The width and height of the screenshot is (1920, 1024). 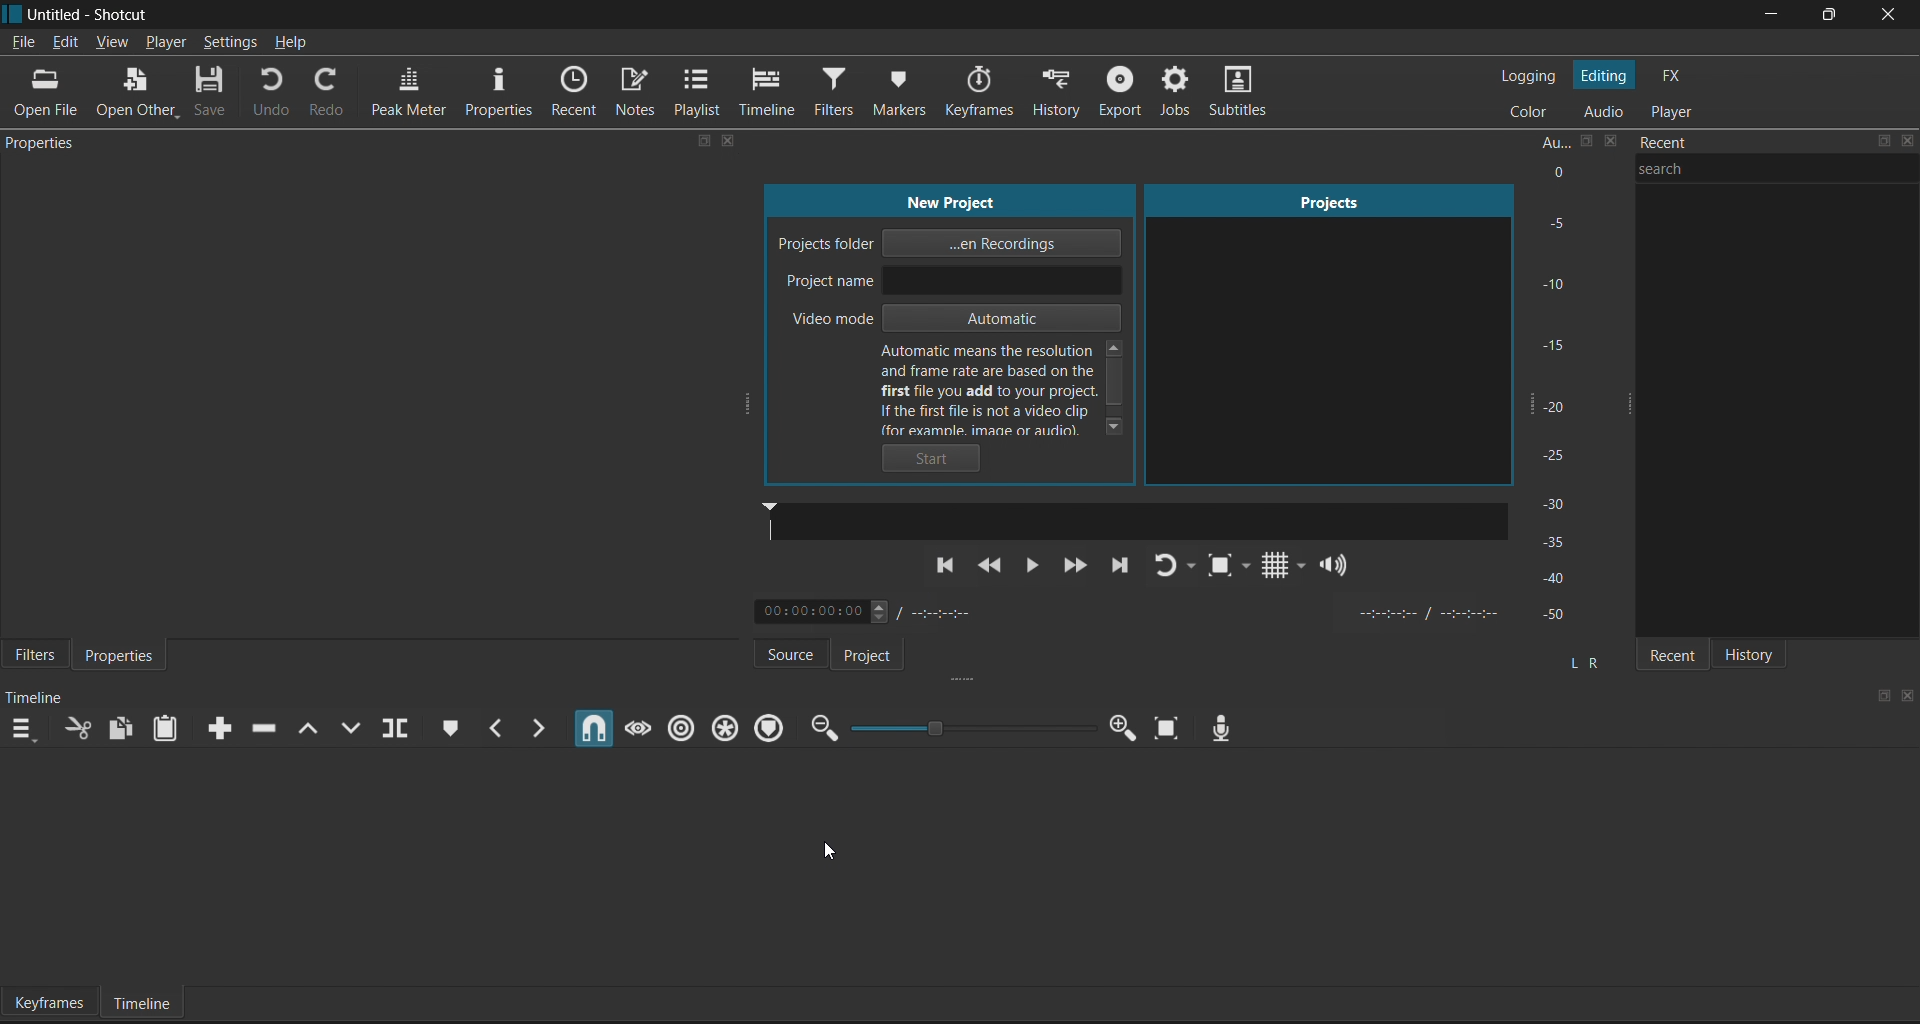 I want to click on Color, so click(x=1533, y=110).